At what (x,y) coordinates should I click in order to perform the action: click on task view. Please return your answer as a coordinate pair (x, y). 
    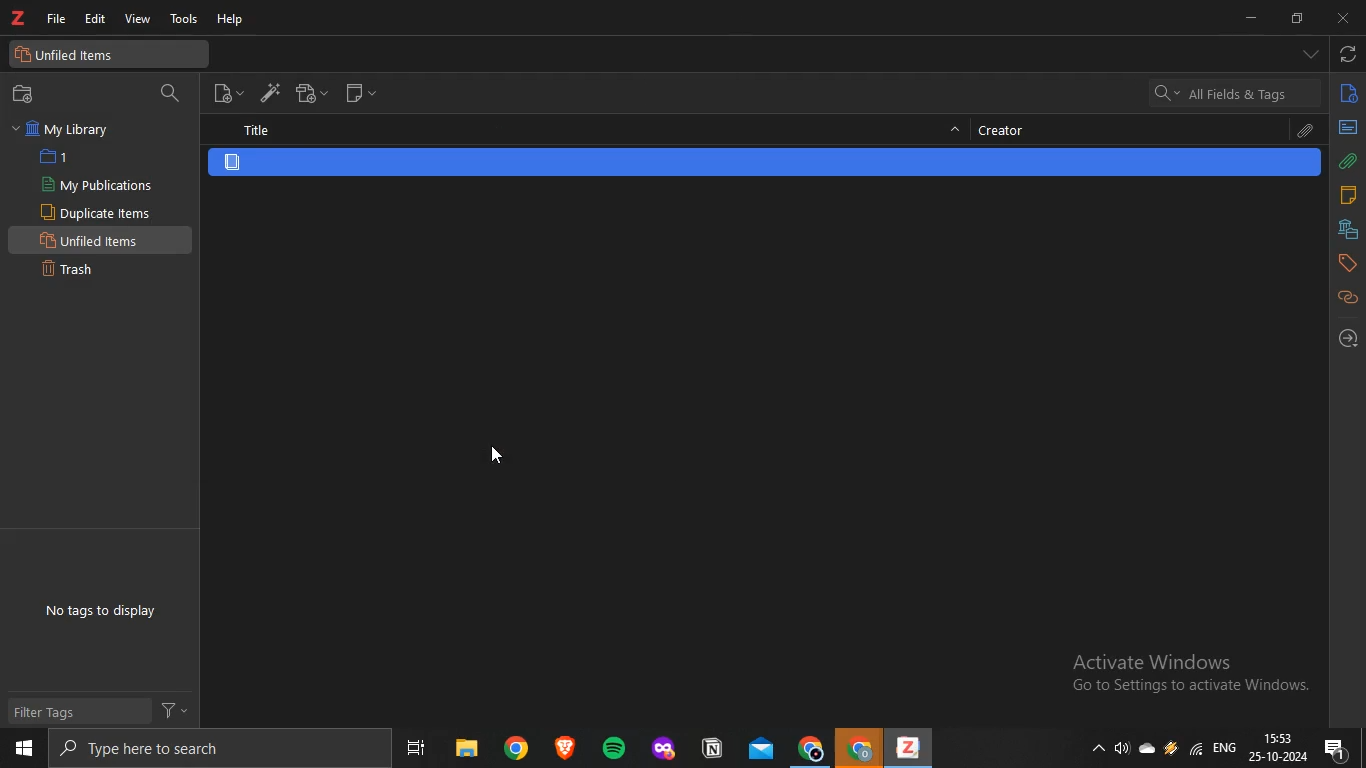
    Looking at the image, I should click on (415, 748).